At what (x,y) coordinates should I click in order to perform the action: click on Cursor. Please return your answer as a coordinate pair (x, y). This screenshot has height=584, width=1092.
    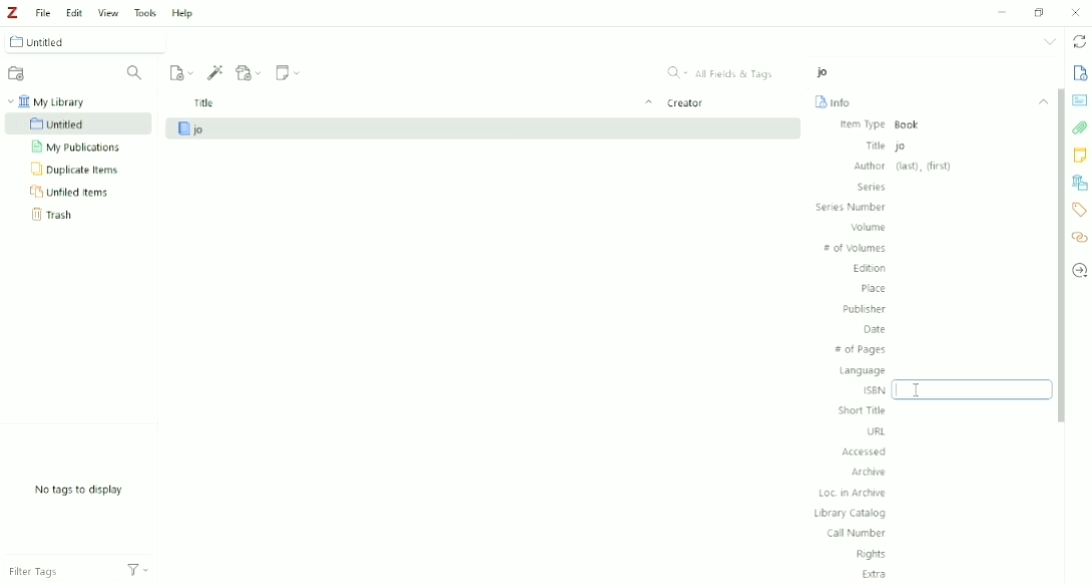
    Looking at the image, I should click on (919, 390).